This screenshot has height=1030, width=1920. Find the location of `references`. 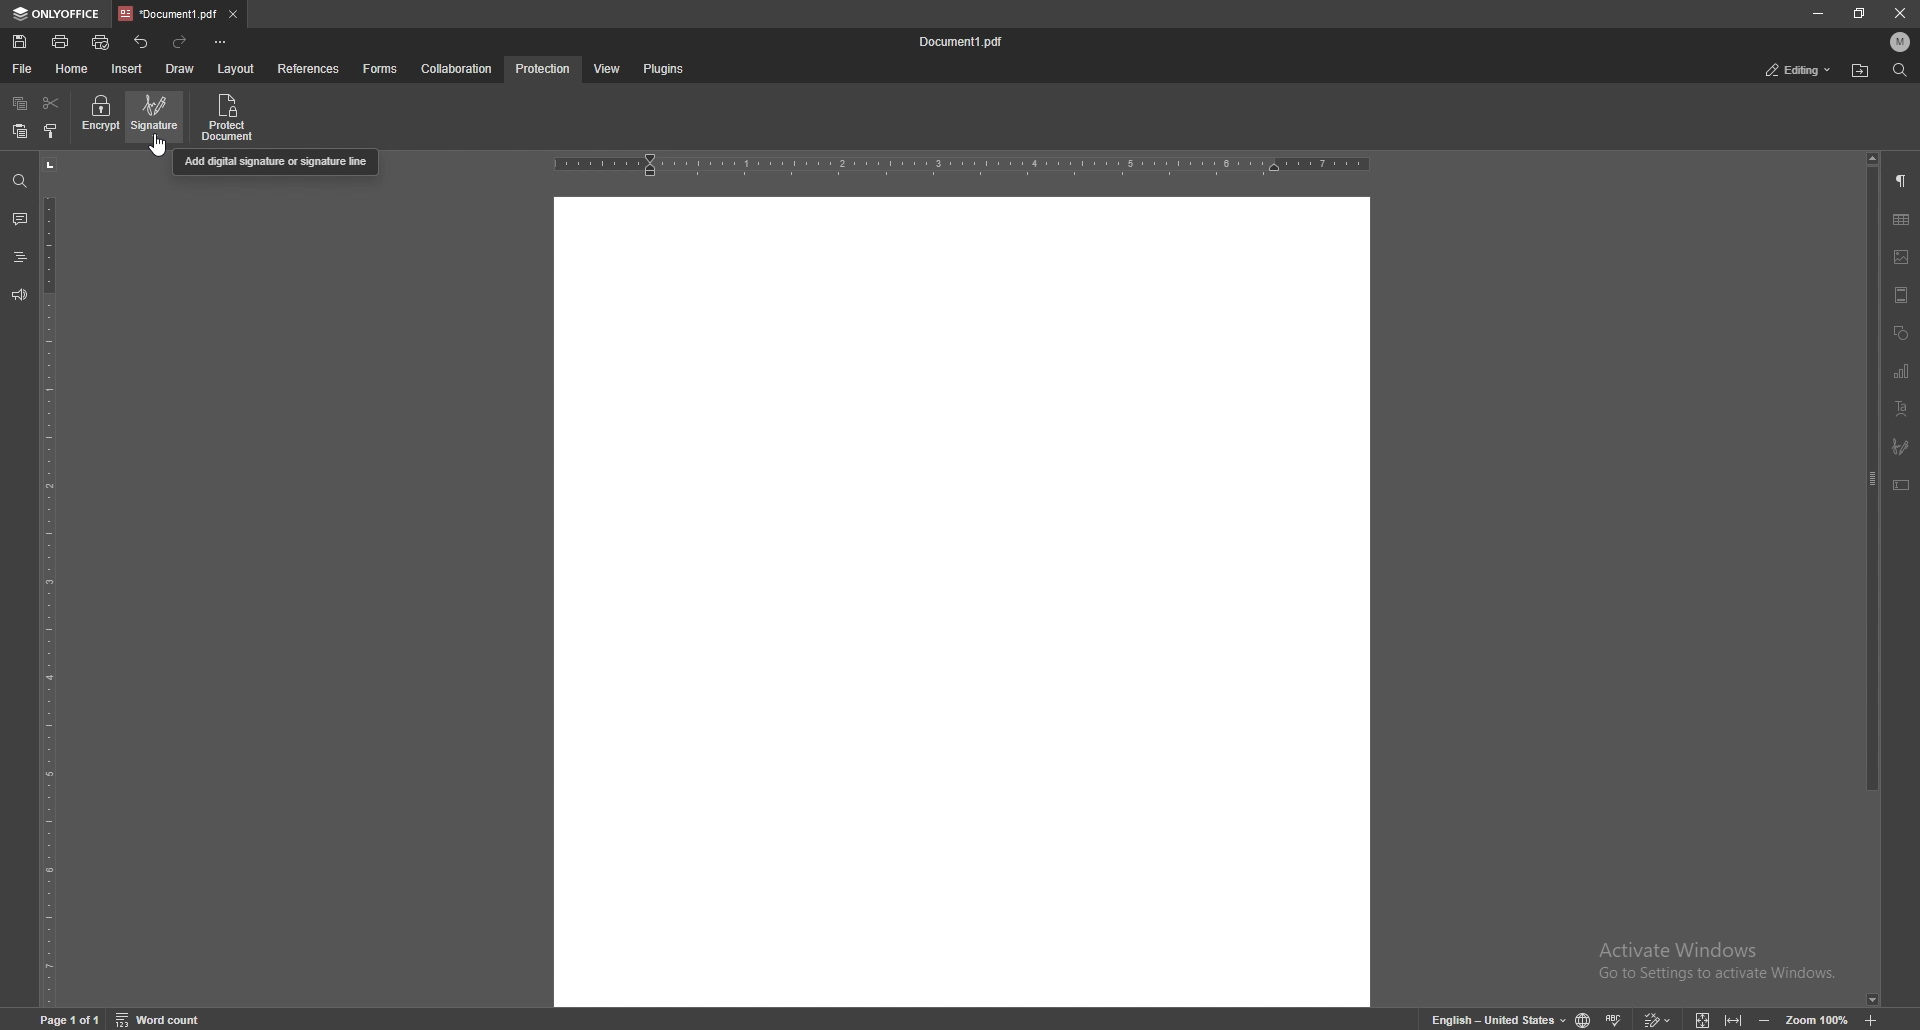

references is located at coordinates (311, 68).